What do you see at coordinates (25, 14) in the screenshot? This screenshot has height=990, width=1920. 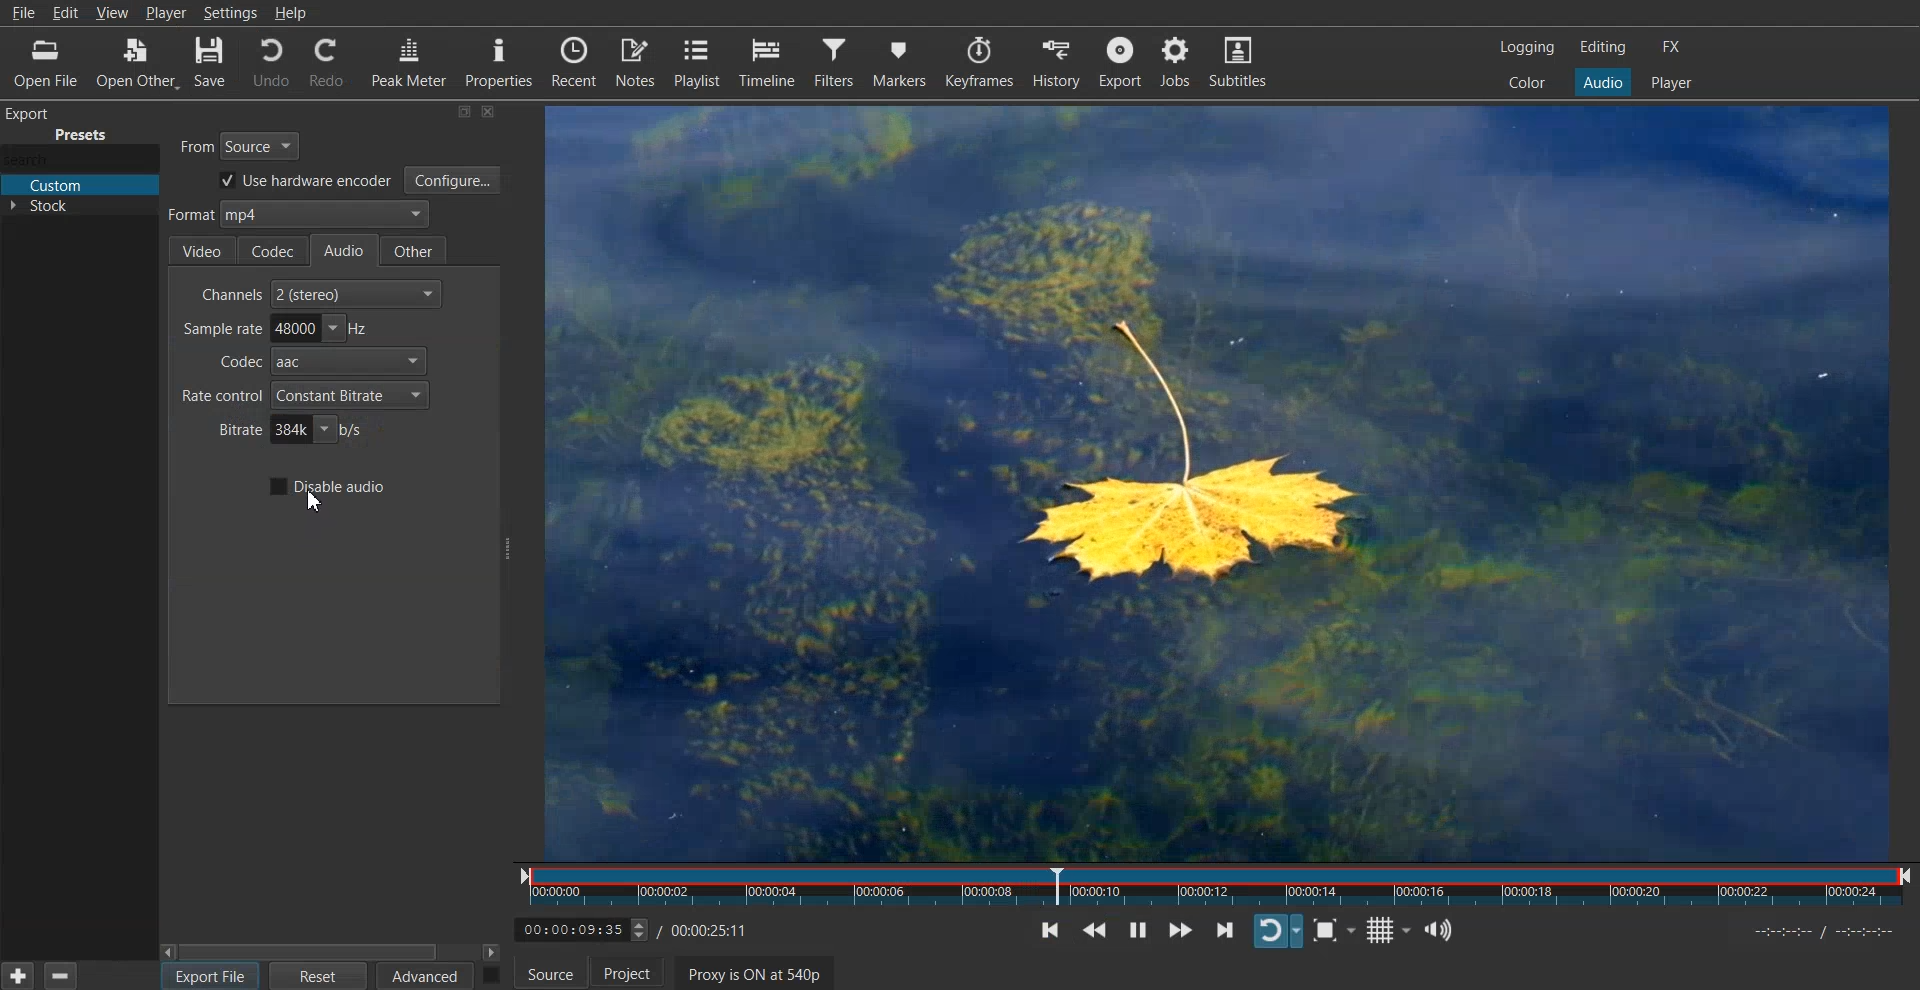 I see `File` at bounding box center [25, 14].